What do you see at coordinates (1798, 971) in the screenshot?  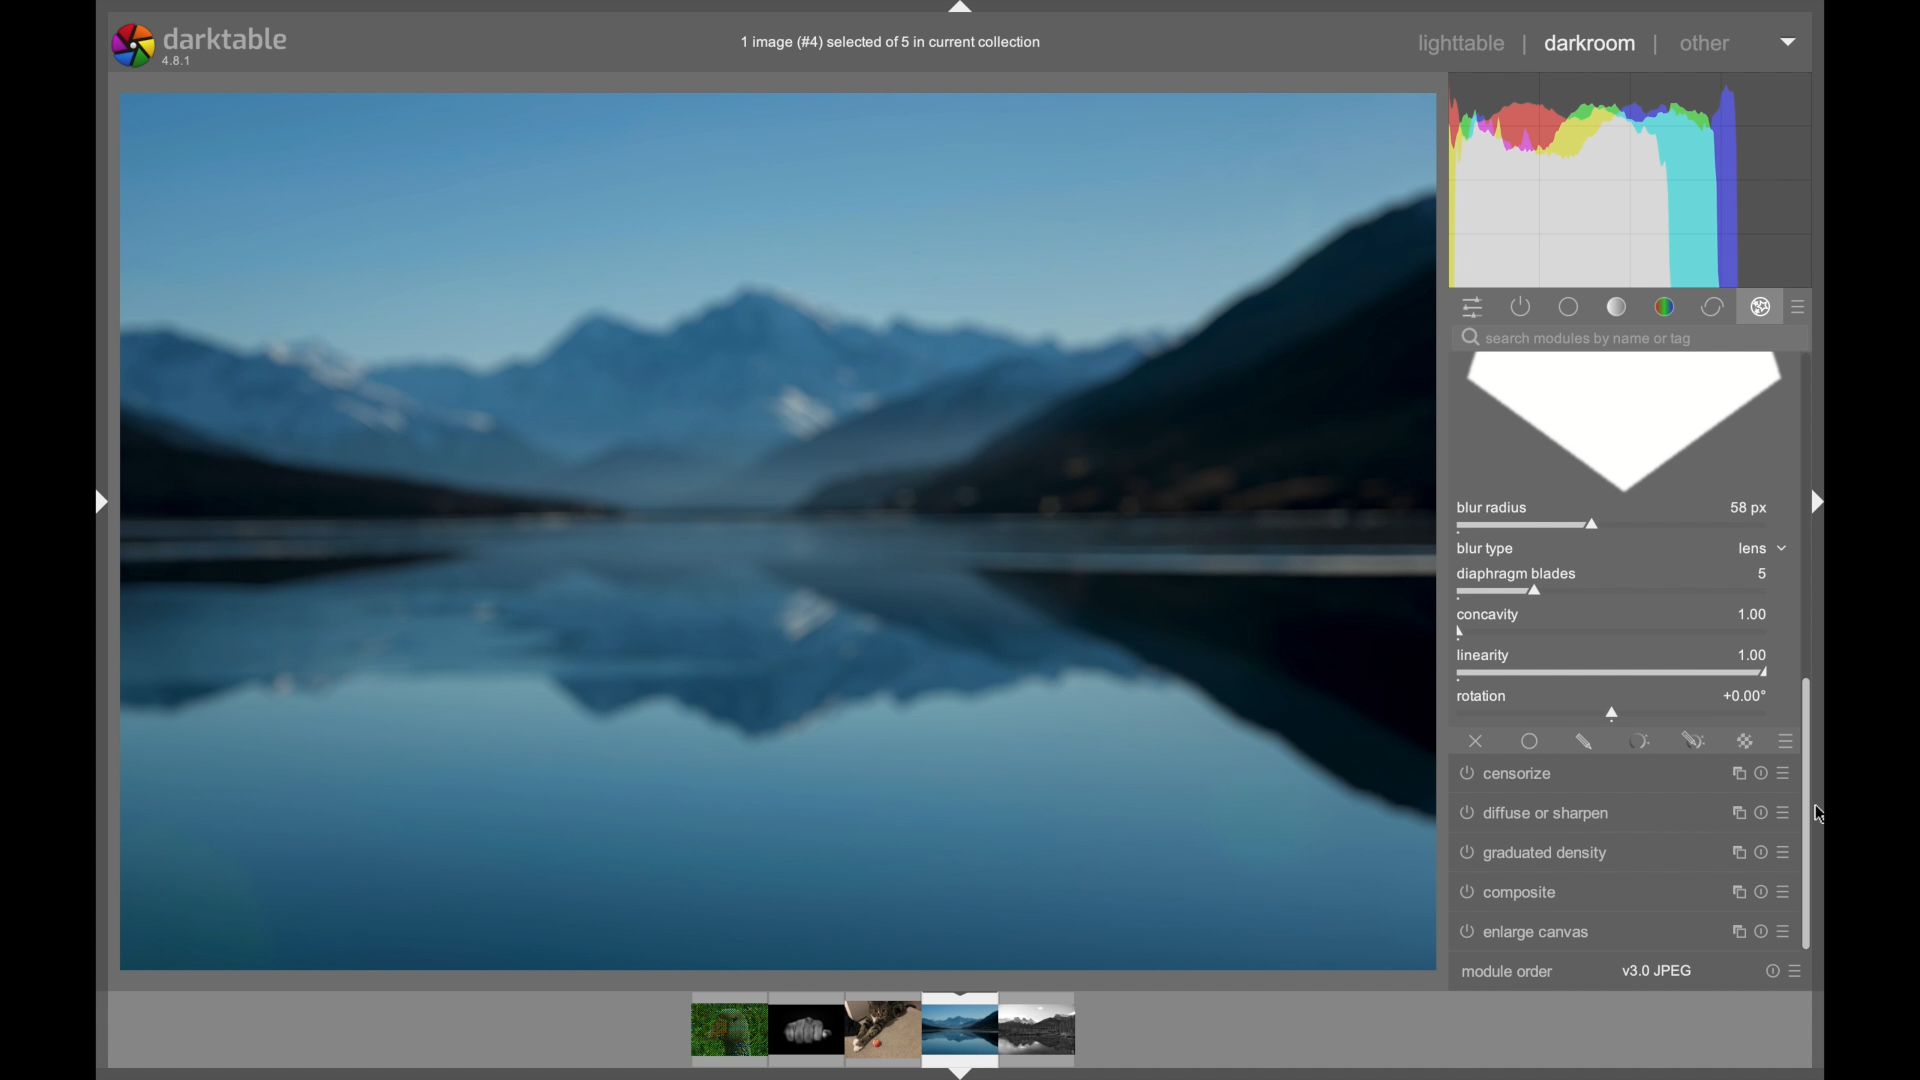 I see `more options` at bounding box center [1798, 971].